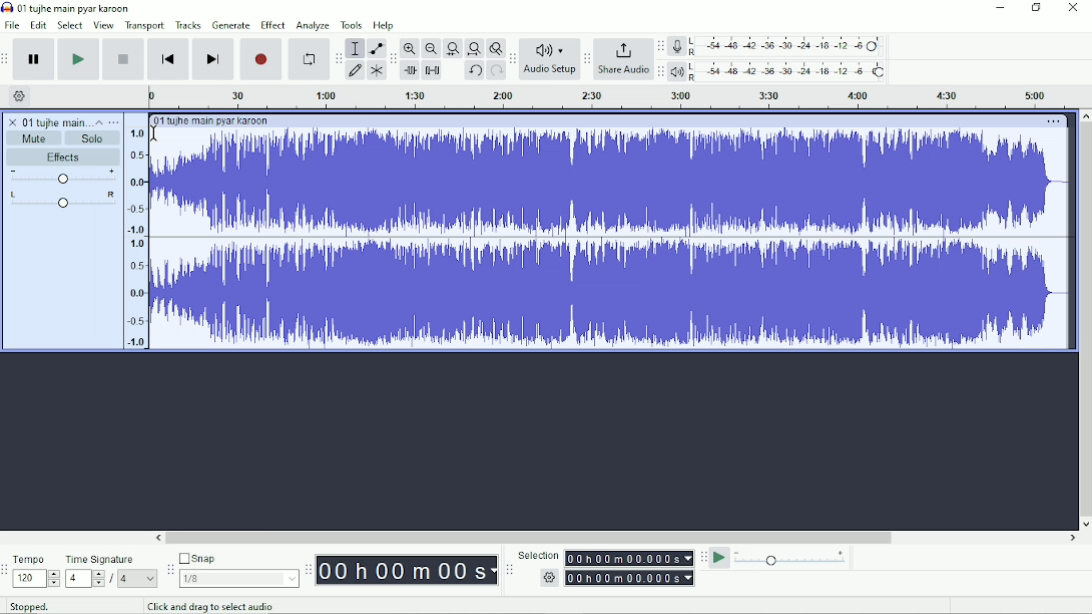 Image resolution: width=1092 pixels, height=614 pixels. What do you see at coordinates (792, 558) in the screenshot?
I see `Playback speed` at bounding box center [792, 558].